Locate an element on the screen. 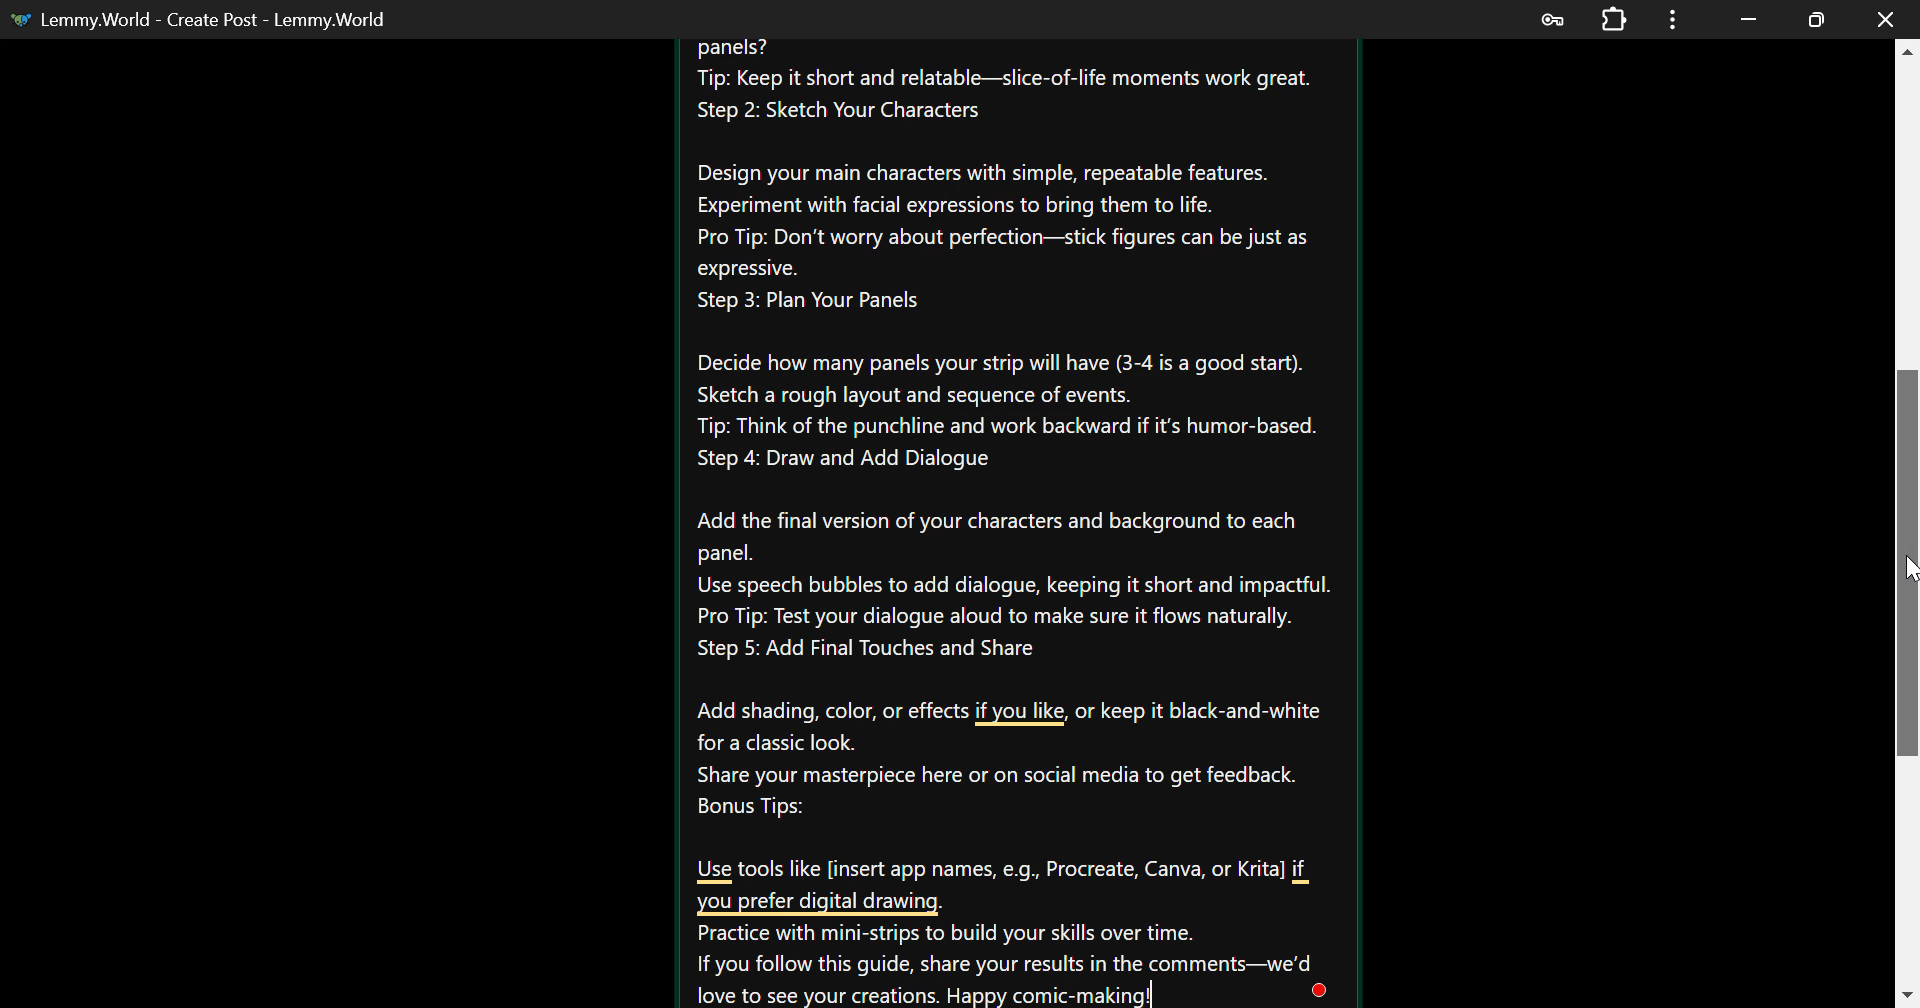  Menu is located at coordinates (1679, 18).